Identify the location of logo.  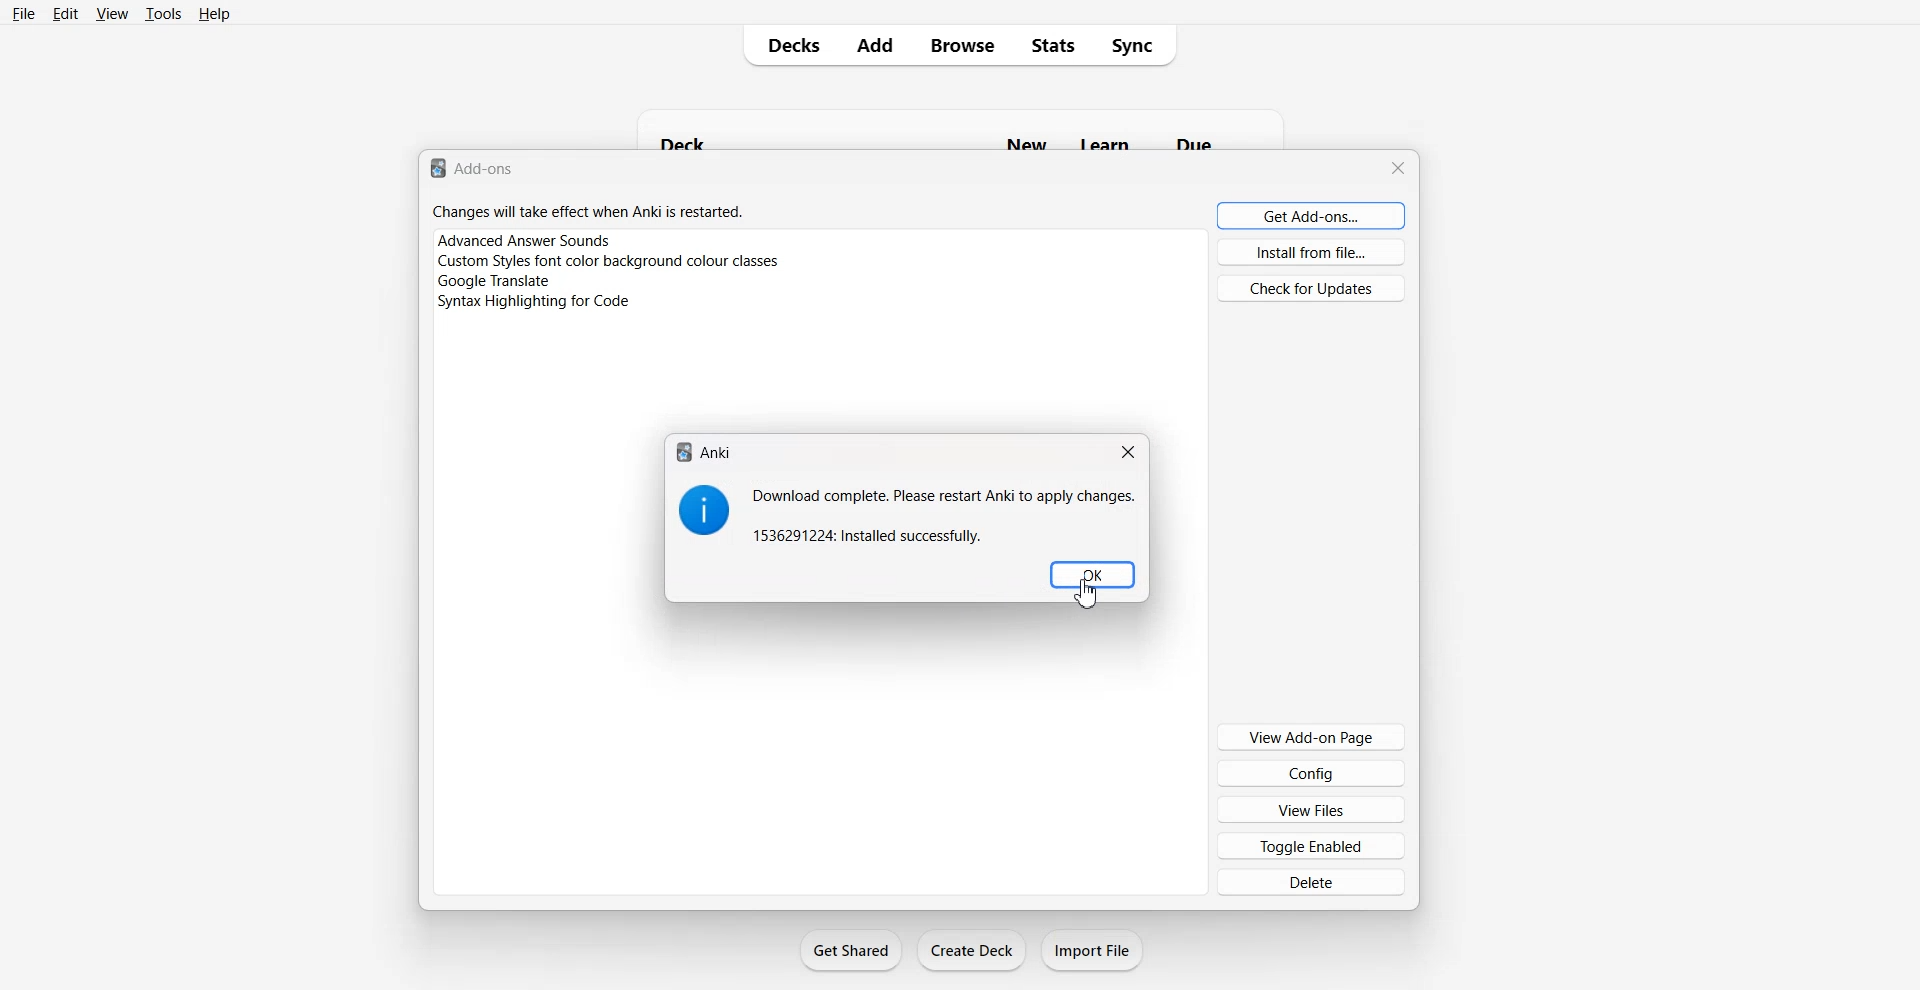
(681, 453).